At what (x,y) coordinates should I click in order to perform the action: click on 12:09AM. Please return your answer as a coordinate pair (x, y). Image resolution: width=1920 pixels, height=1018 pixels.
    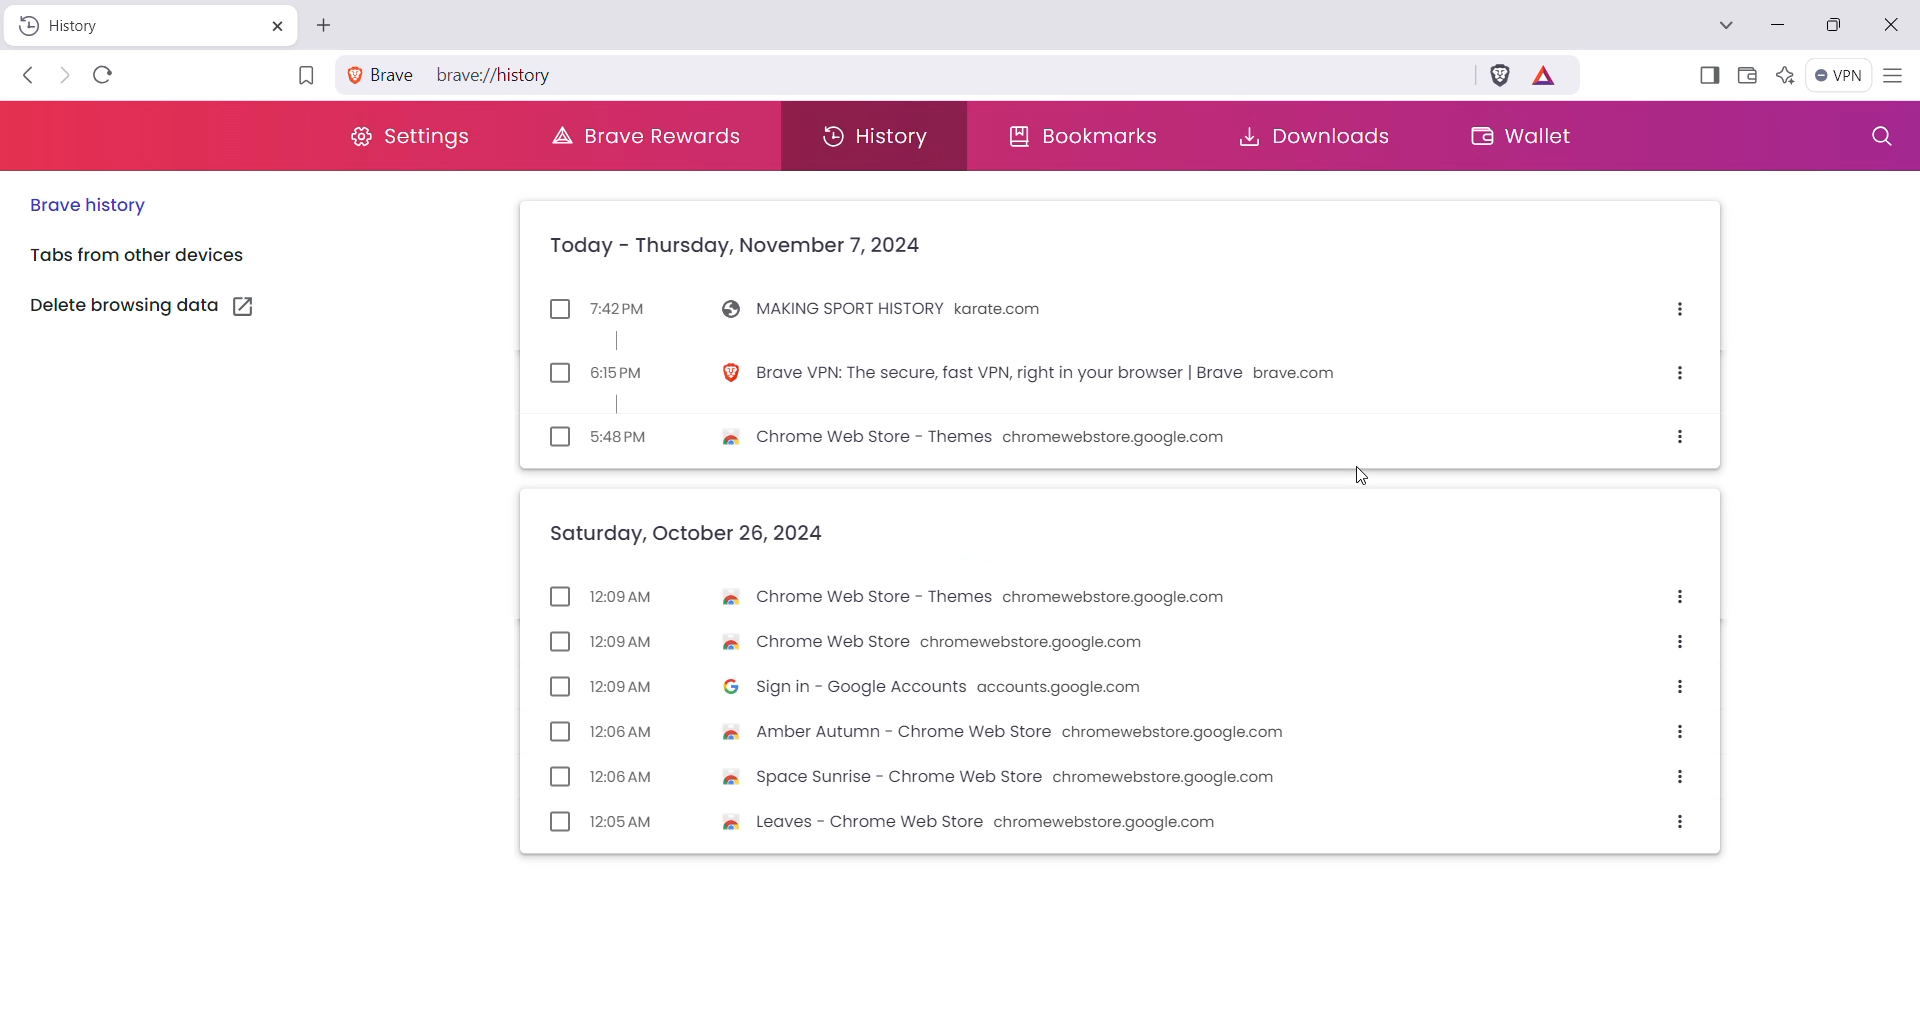
    Looking at the image, I should click on (626, 641).